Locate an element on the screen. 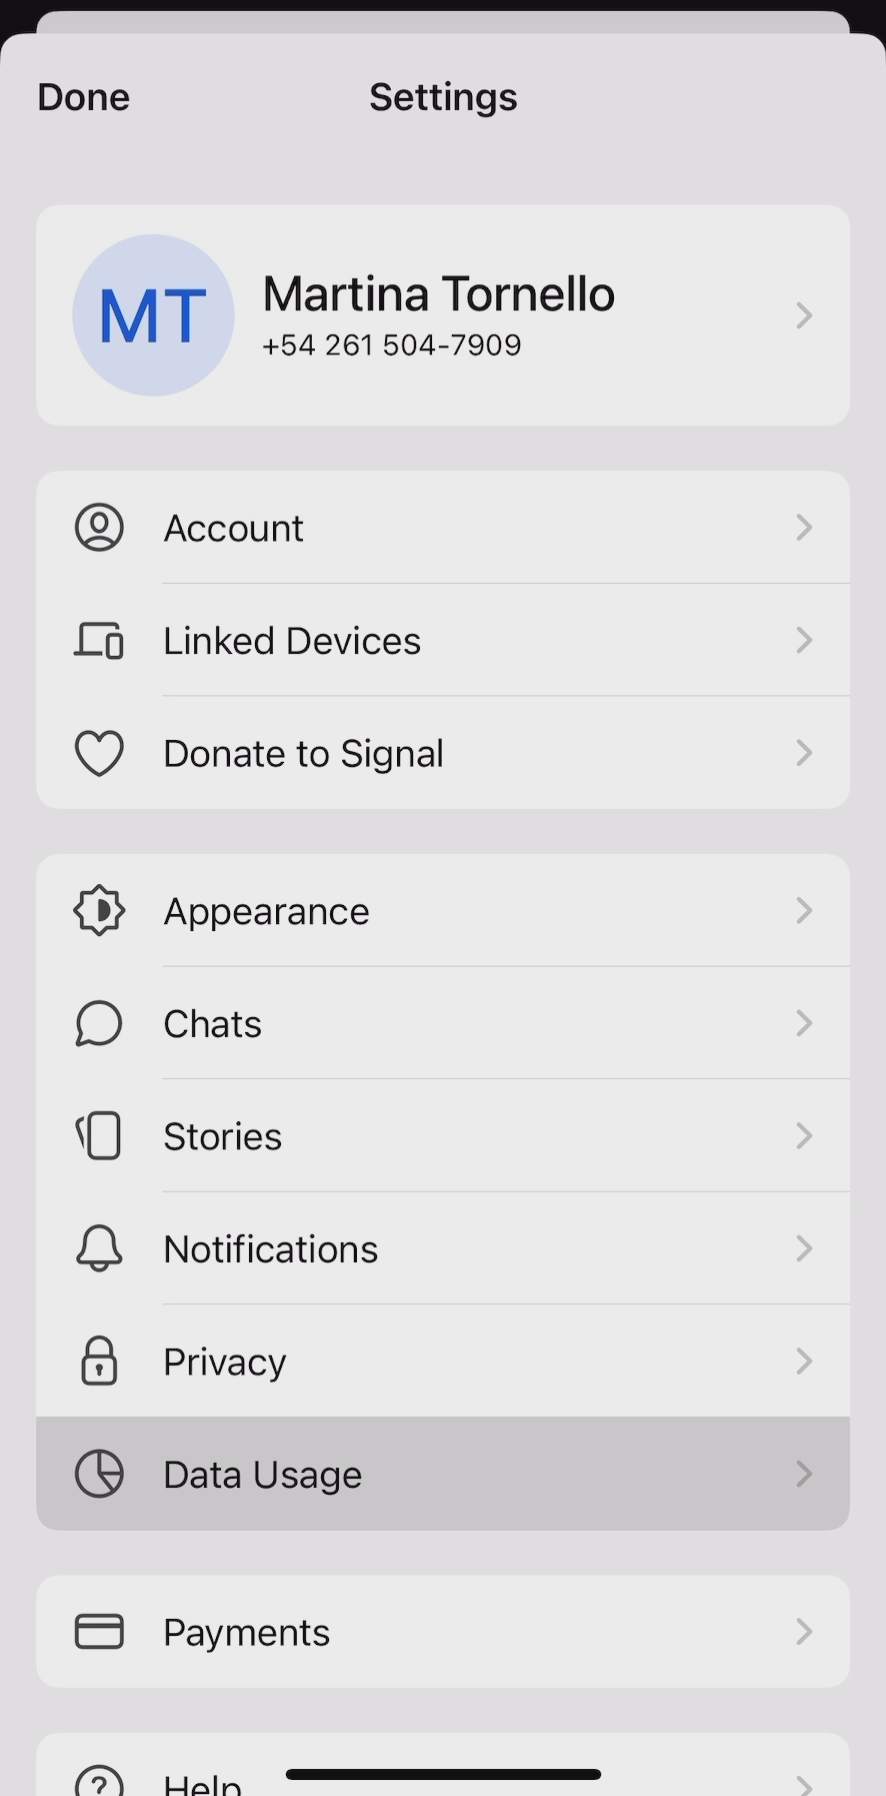 This screenshot has width=886, height=1796. done is located at coordinates (84, 98).